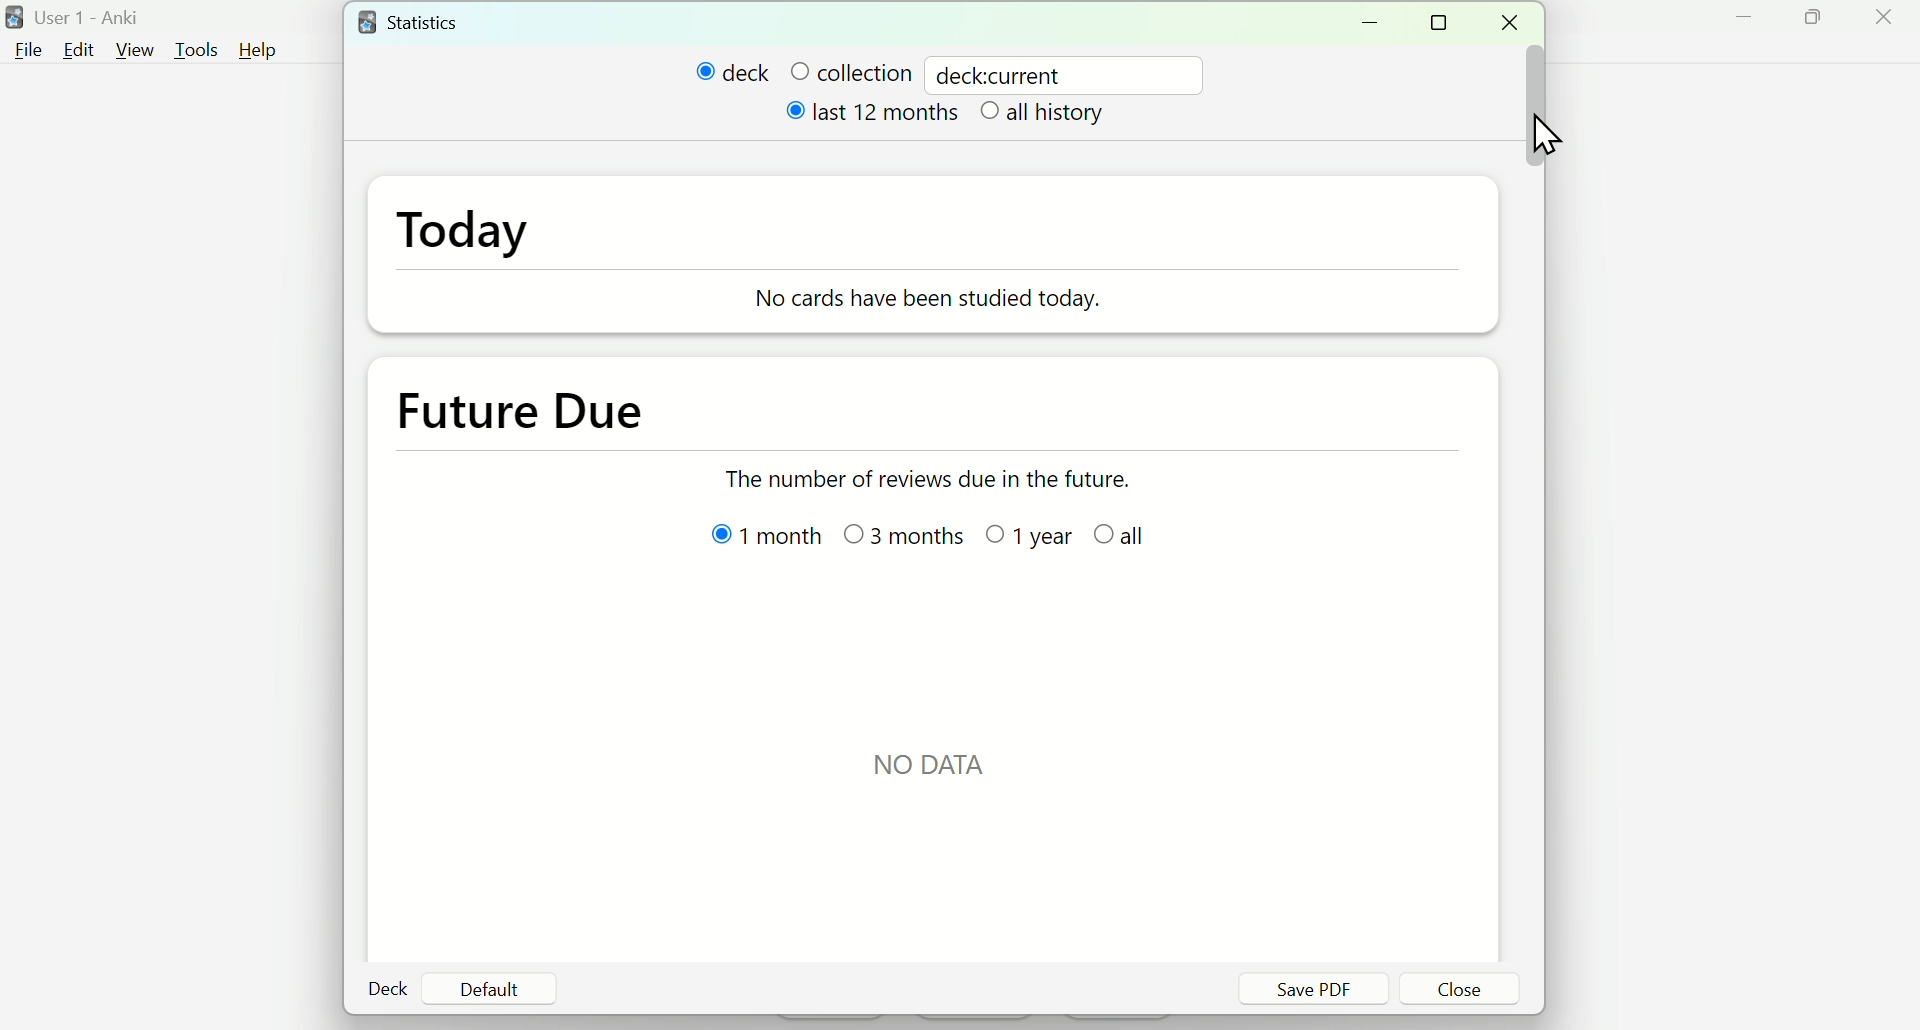  I want to click on Statistics, so click(431, 21).